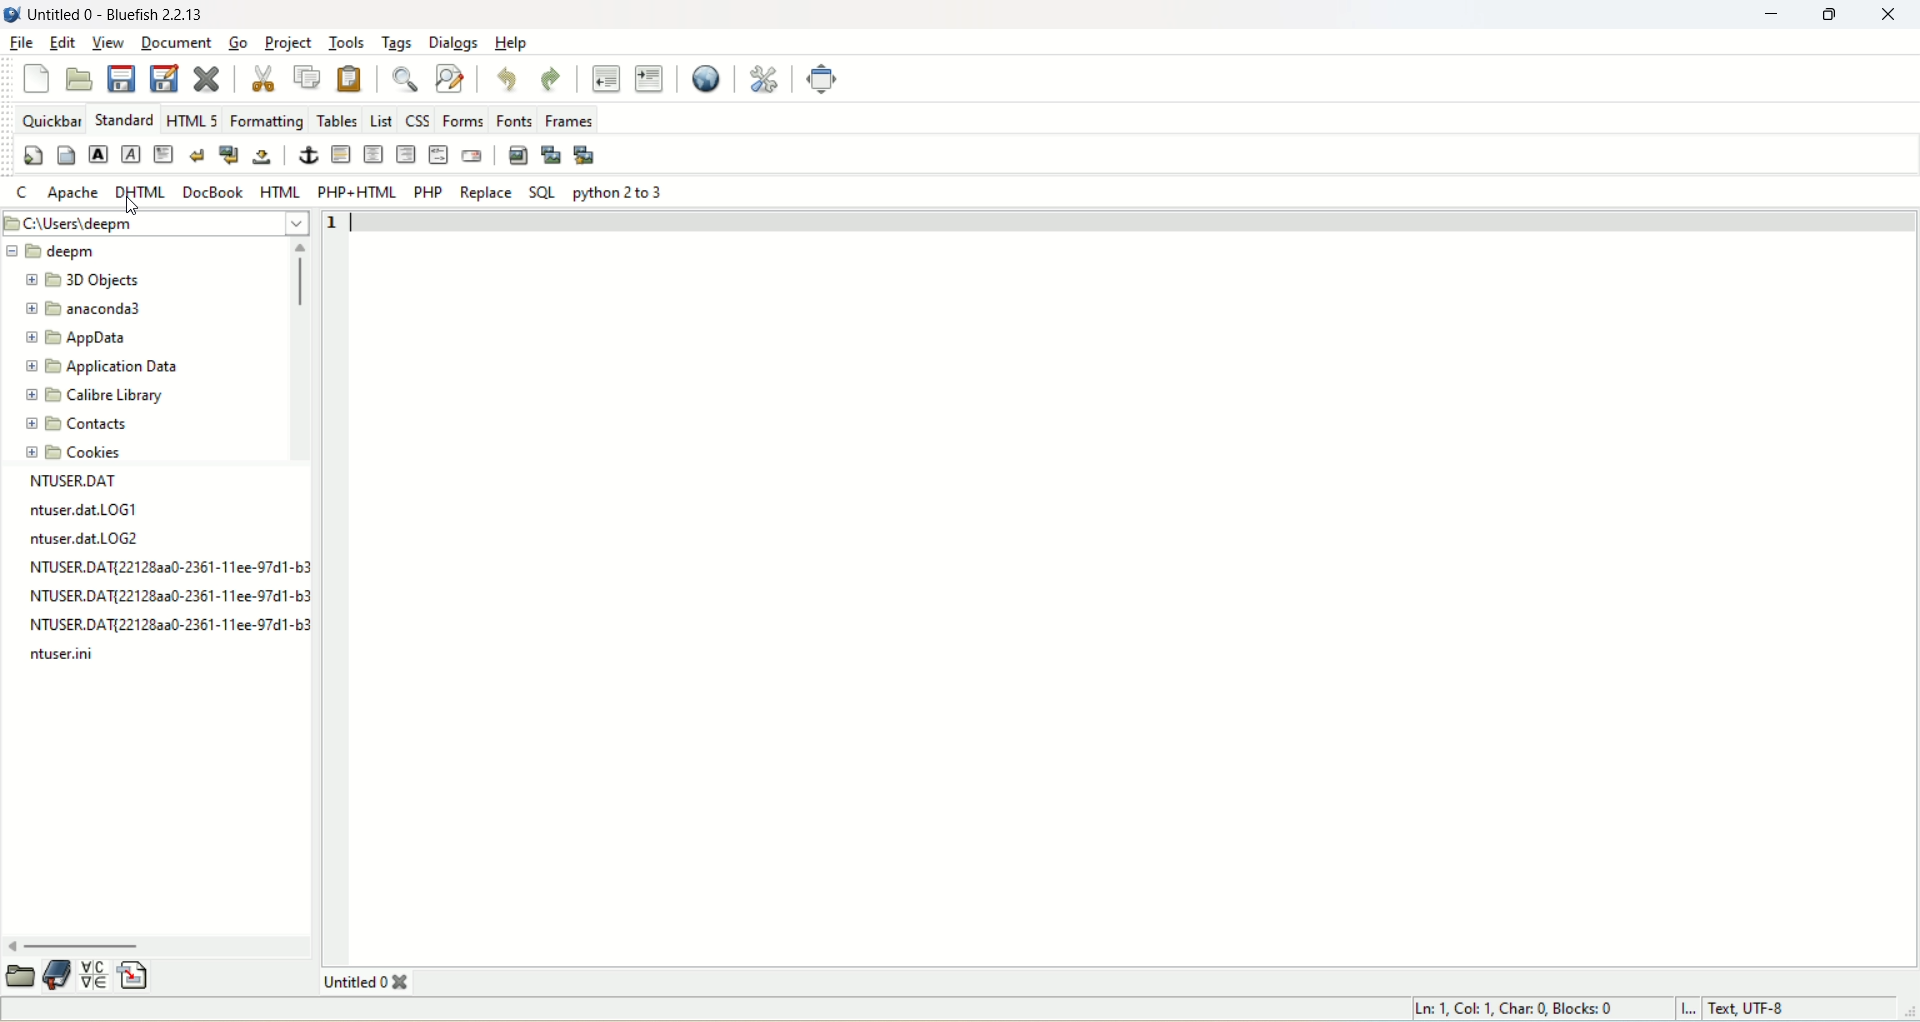 Image resolution: width=1920 pixels, height=1022 pixels. What do you see at coordinates (176, 43) in the screenshot?
I see `document` at bounding box center [176, 43].